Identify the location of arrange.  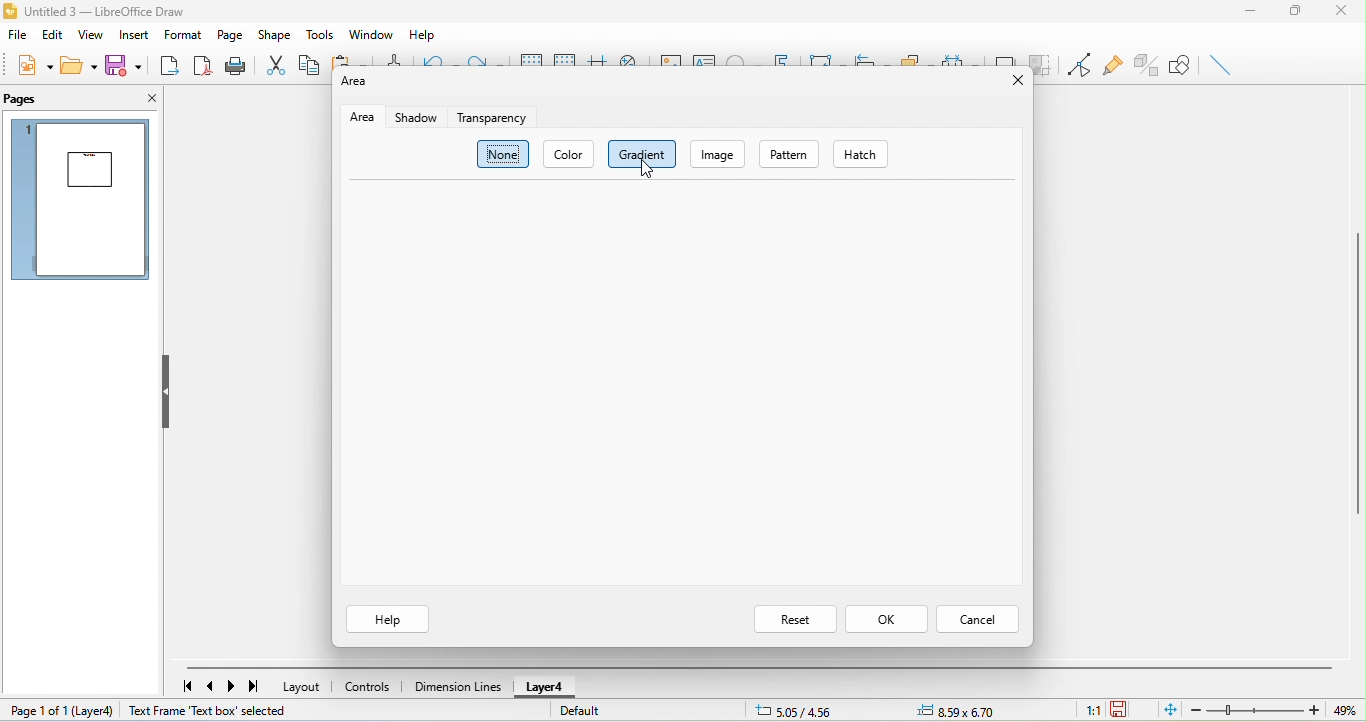
(914, 56).